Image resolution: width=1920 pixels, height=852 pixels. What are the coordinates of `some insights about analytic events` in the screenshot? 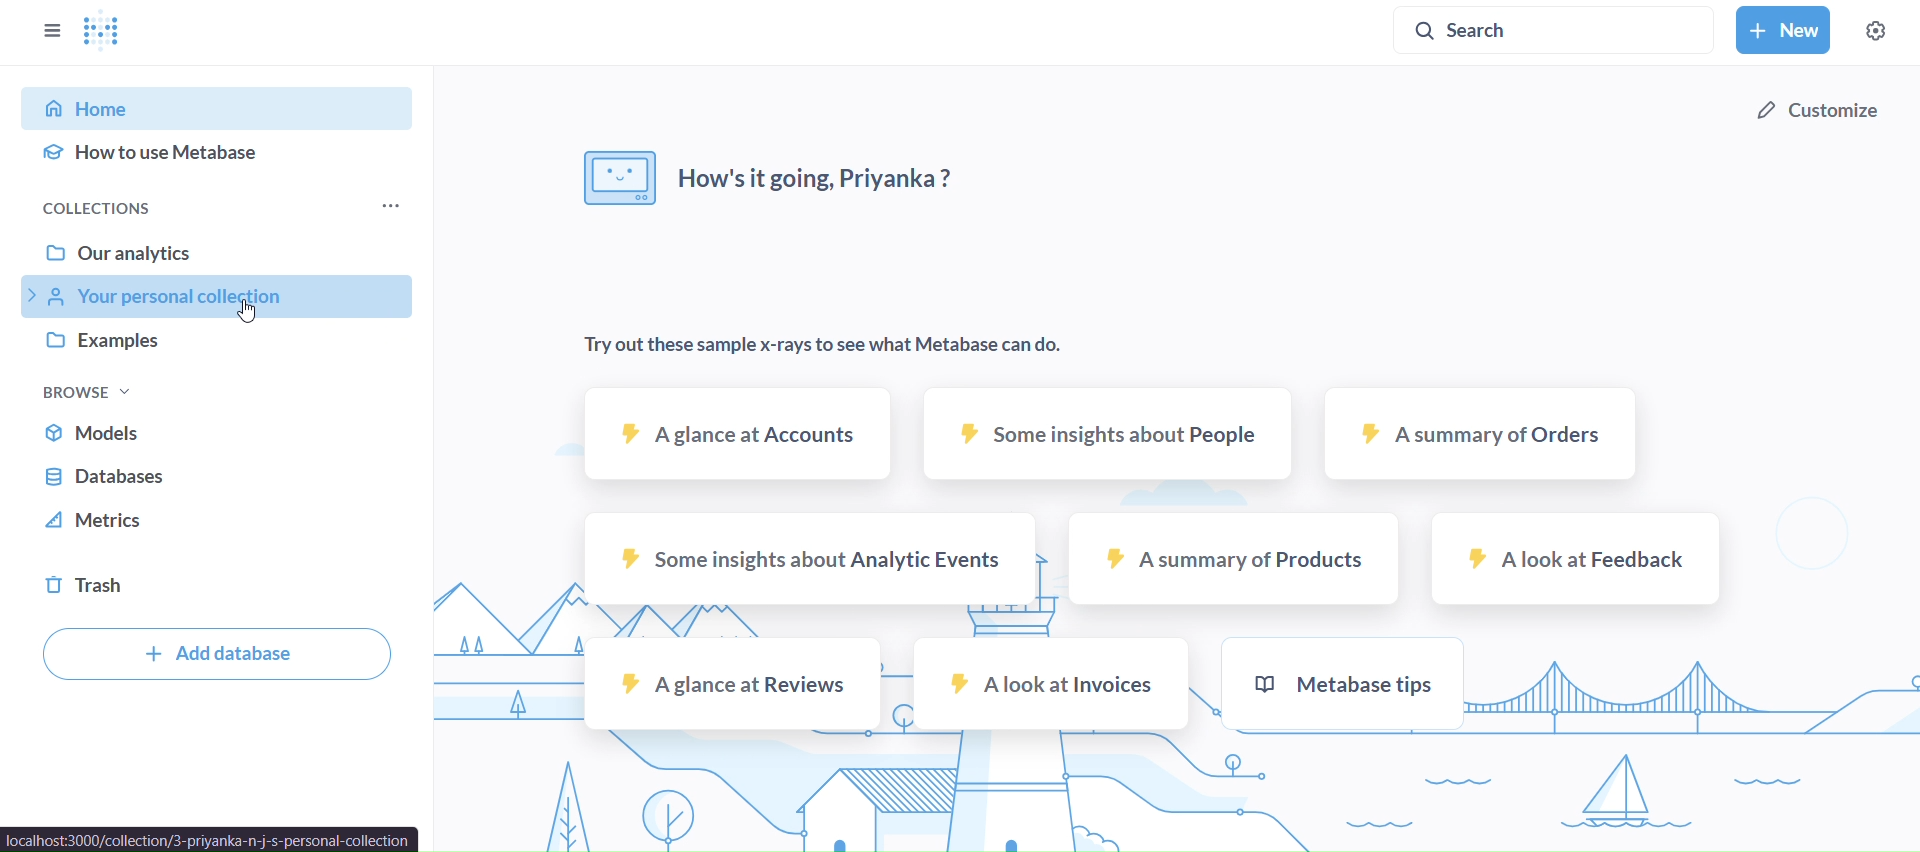 It's located at (812, 559).